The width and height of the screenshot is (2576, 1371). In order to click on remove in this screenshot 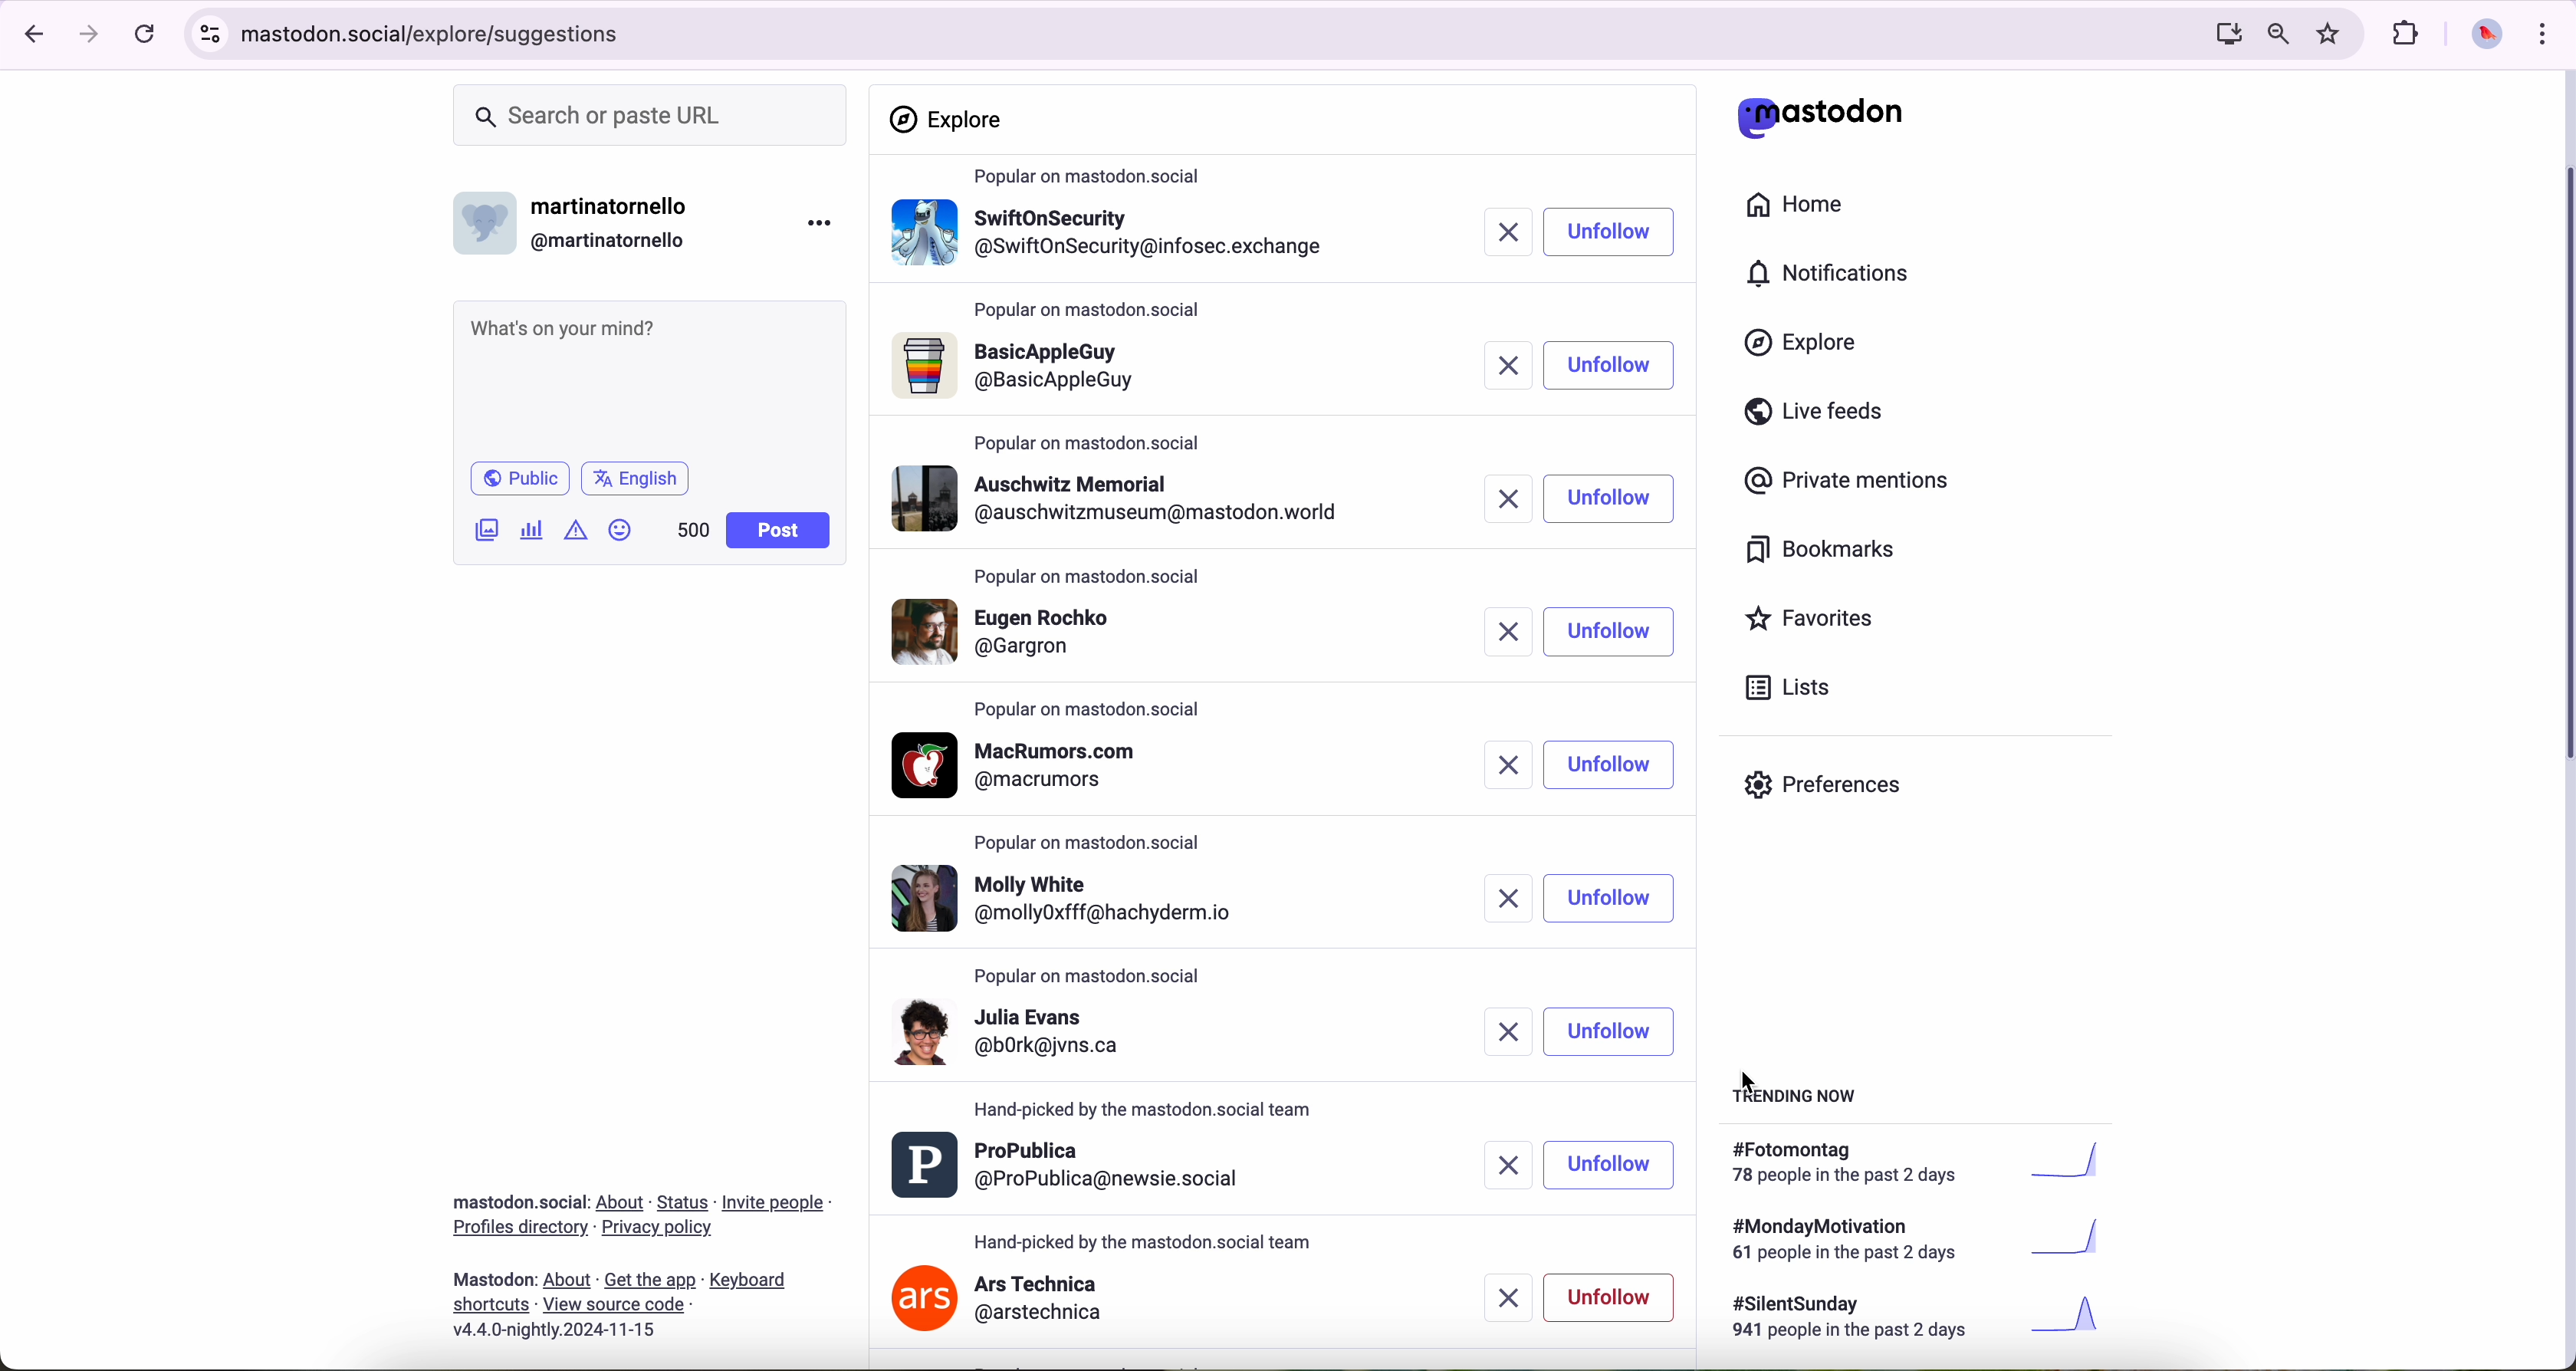, I will do `click(1500, 898)`.